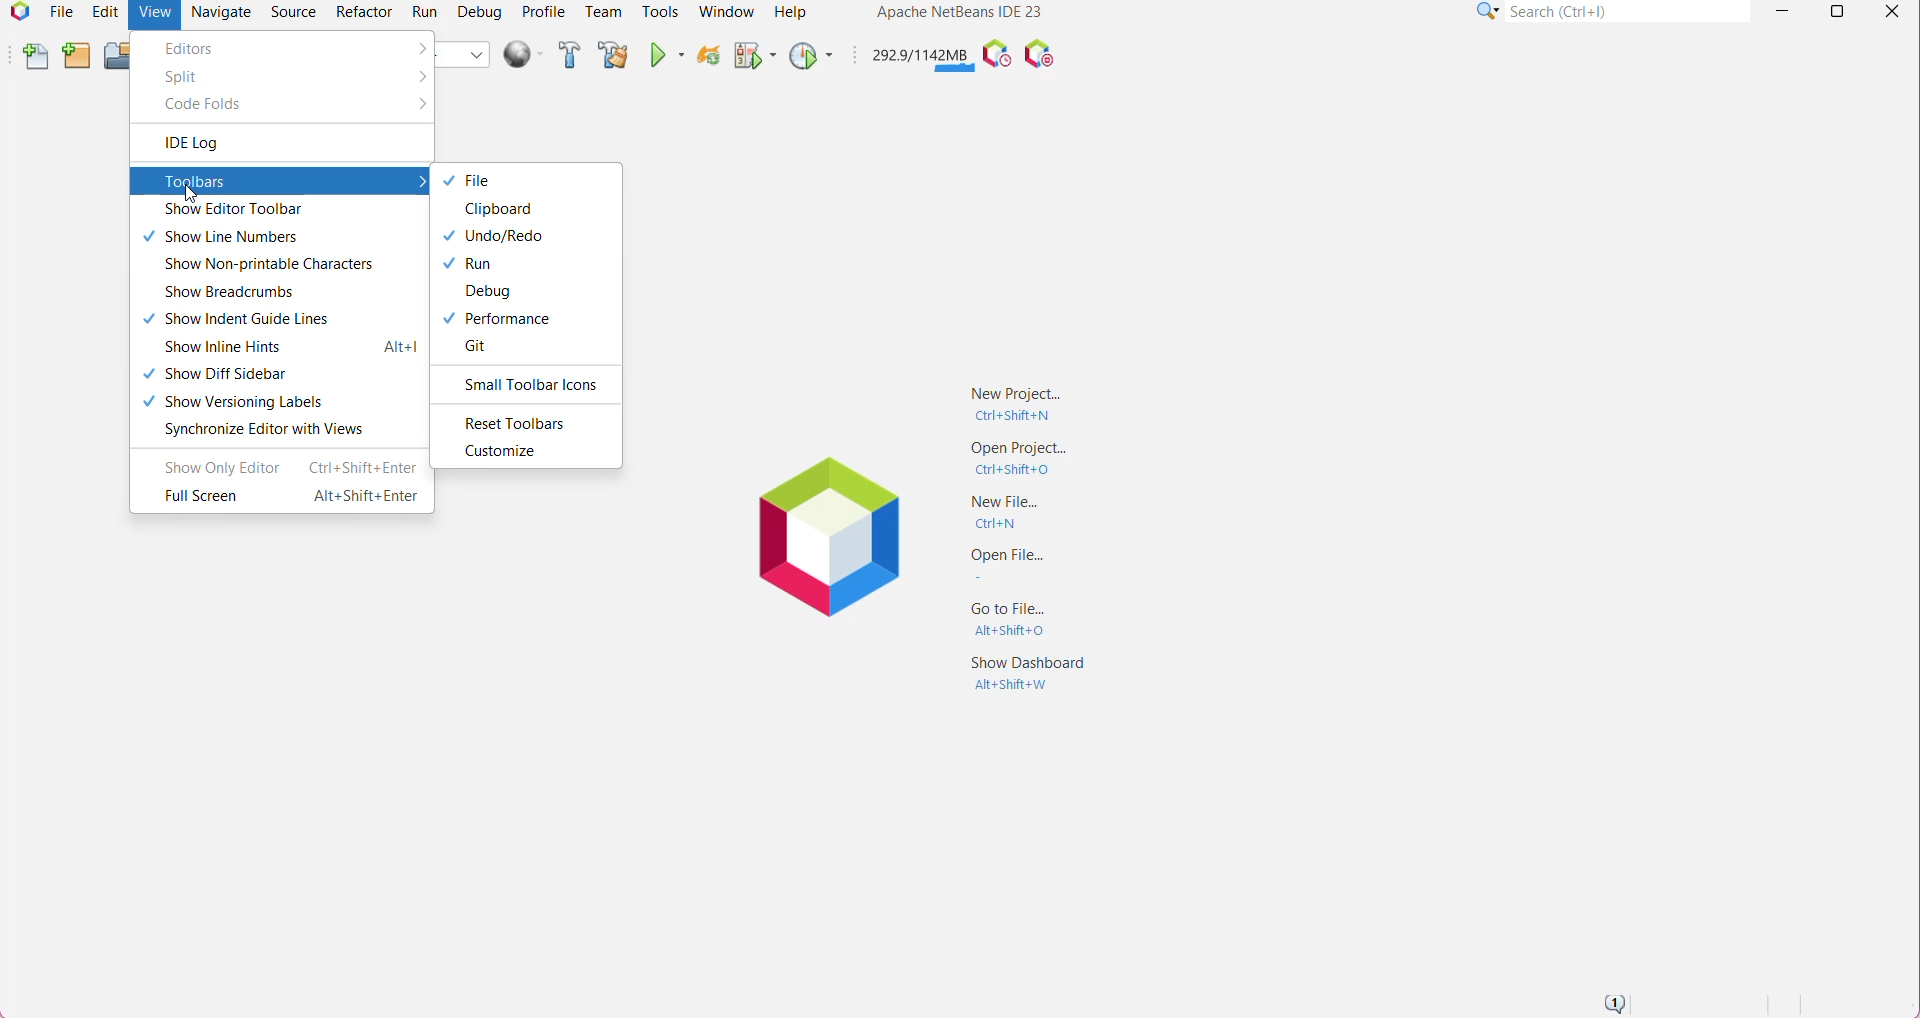  Describe the element at coordinates (257, 209) in the screenshot. I see `Show Editor Toolbar` at that location.